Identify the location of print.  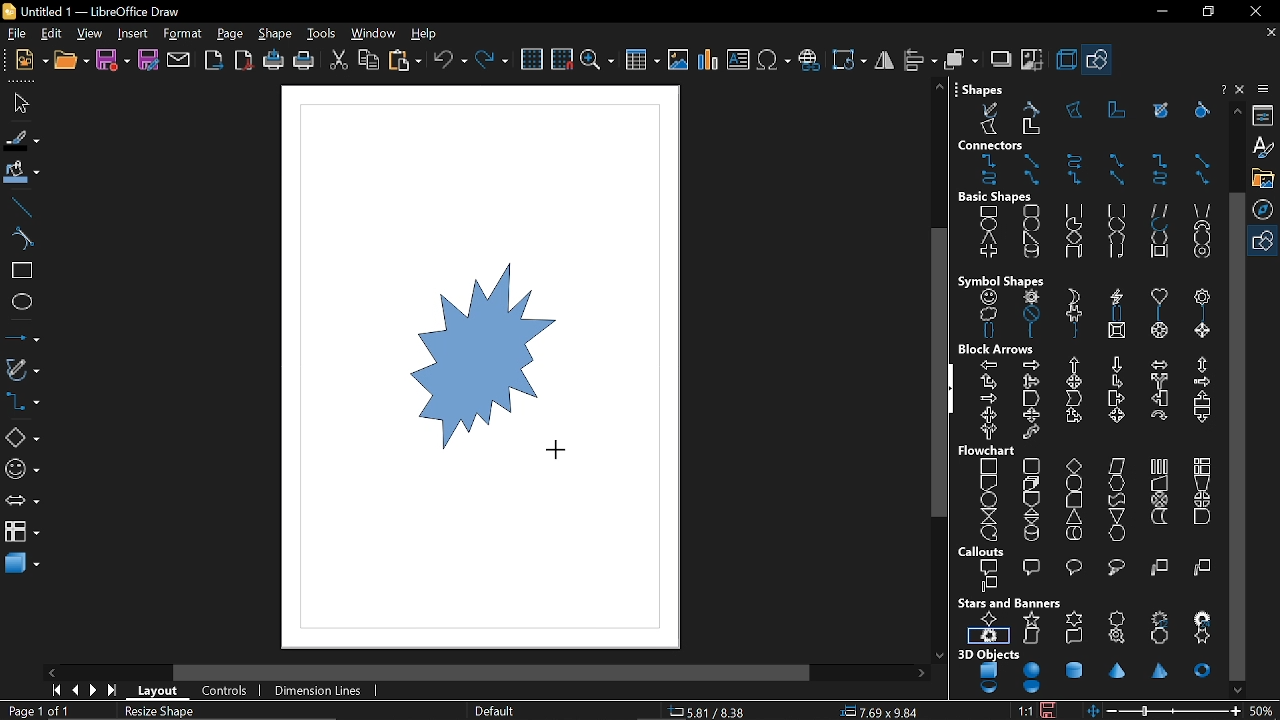
(302, 61).